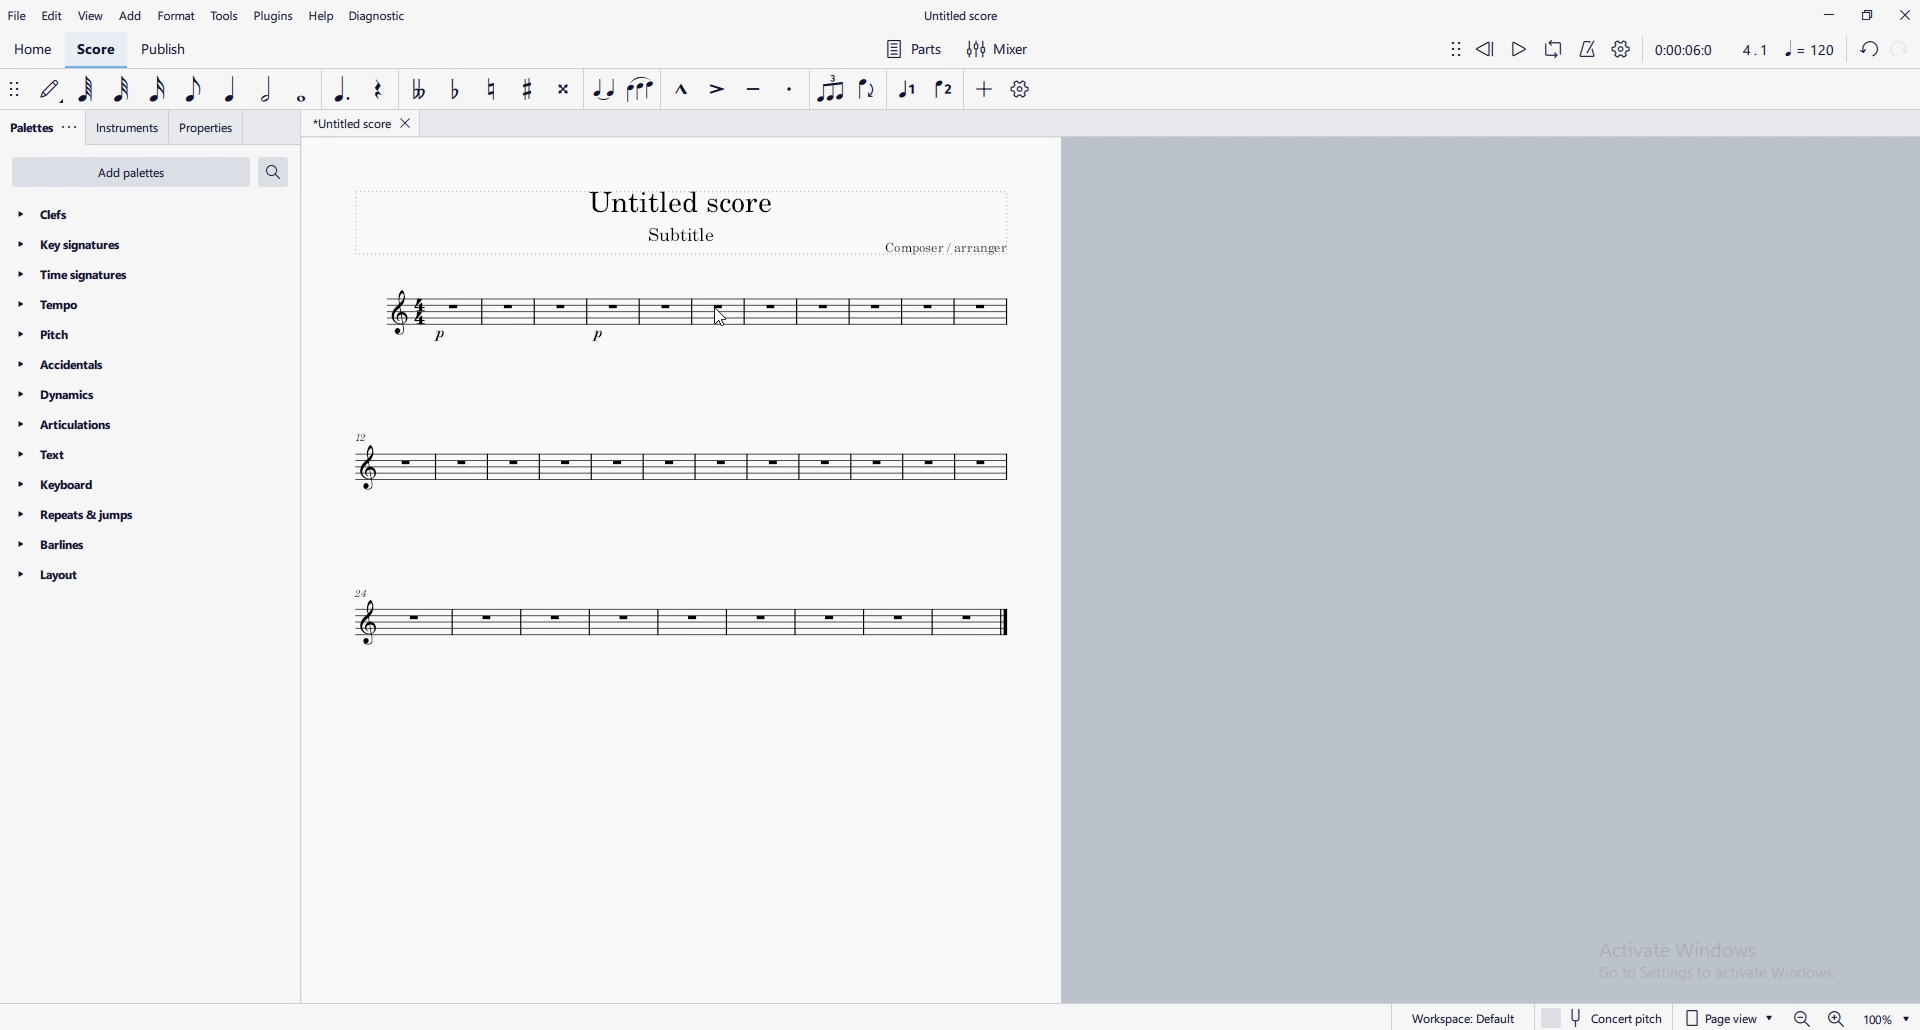  I want to click on key signatures, so click(129, 244).